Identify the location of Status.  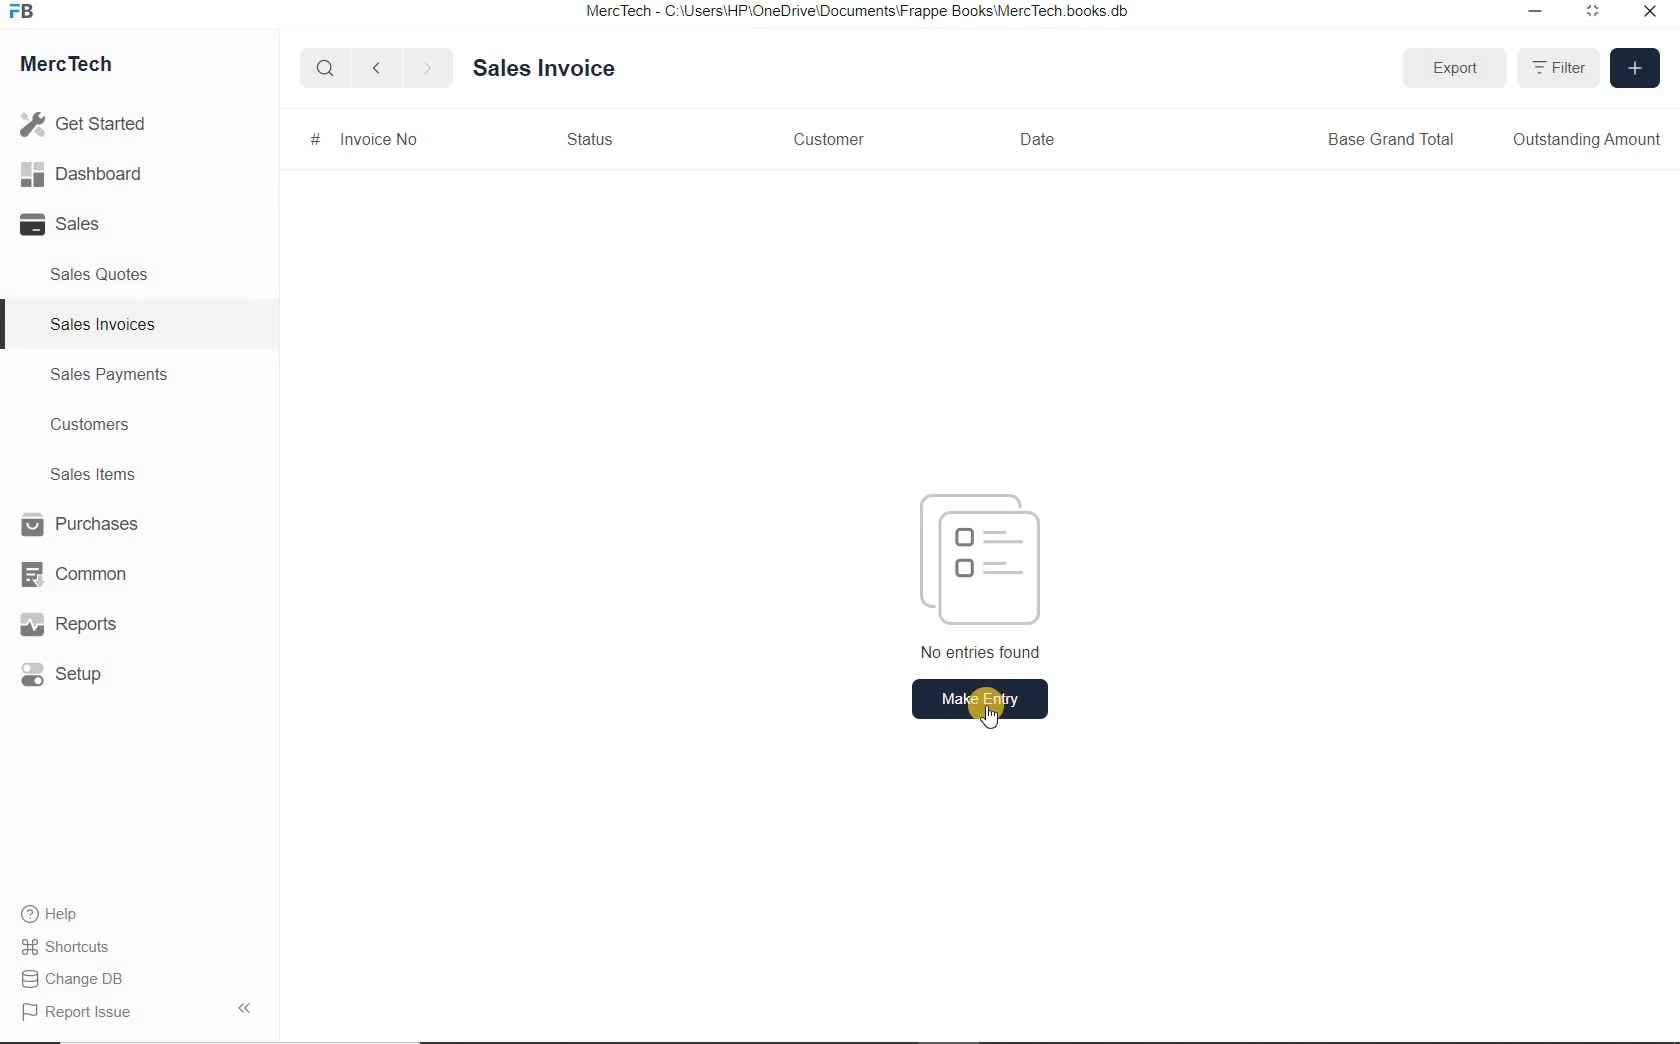
(592, 139).